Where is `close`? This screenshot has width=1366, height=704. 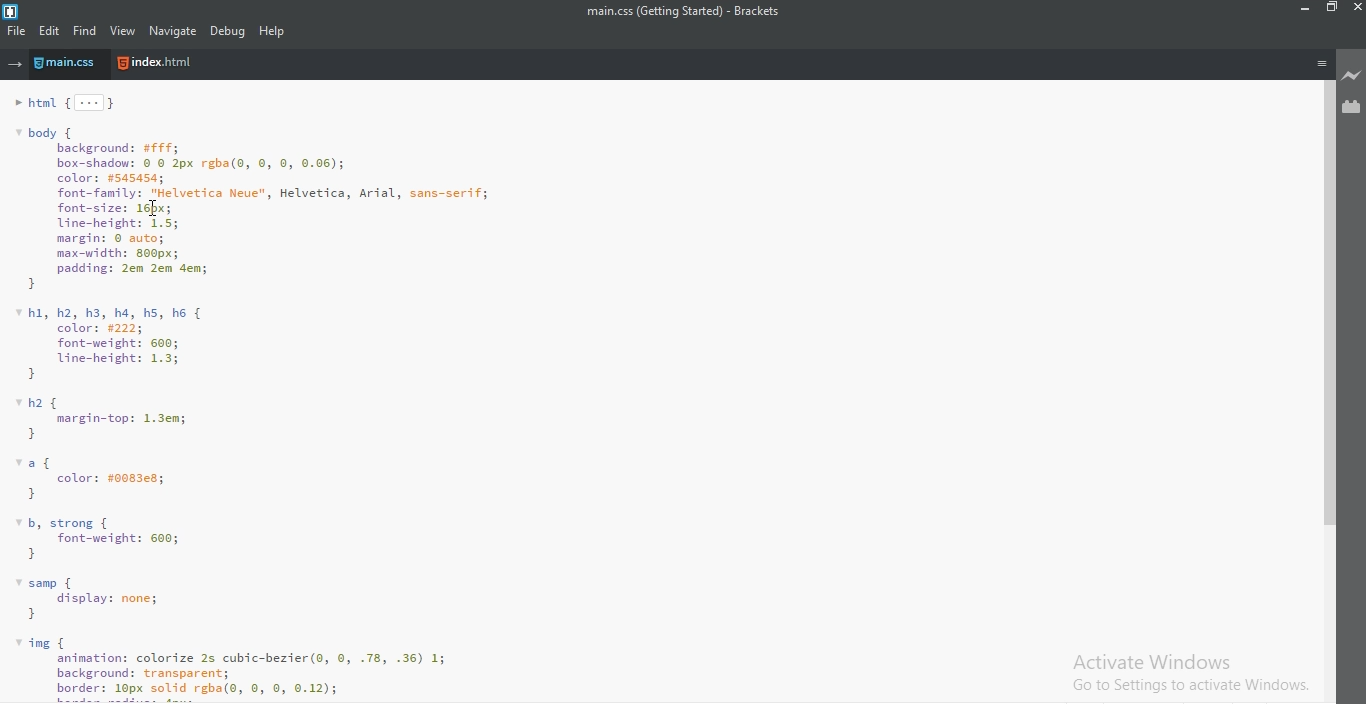
close is located at coordinates (1356, 10).